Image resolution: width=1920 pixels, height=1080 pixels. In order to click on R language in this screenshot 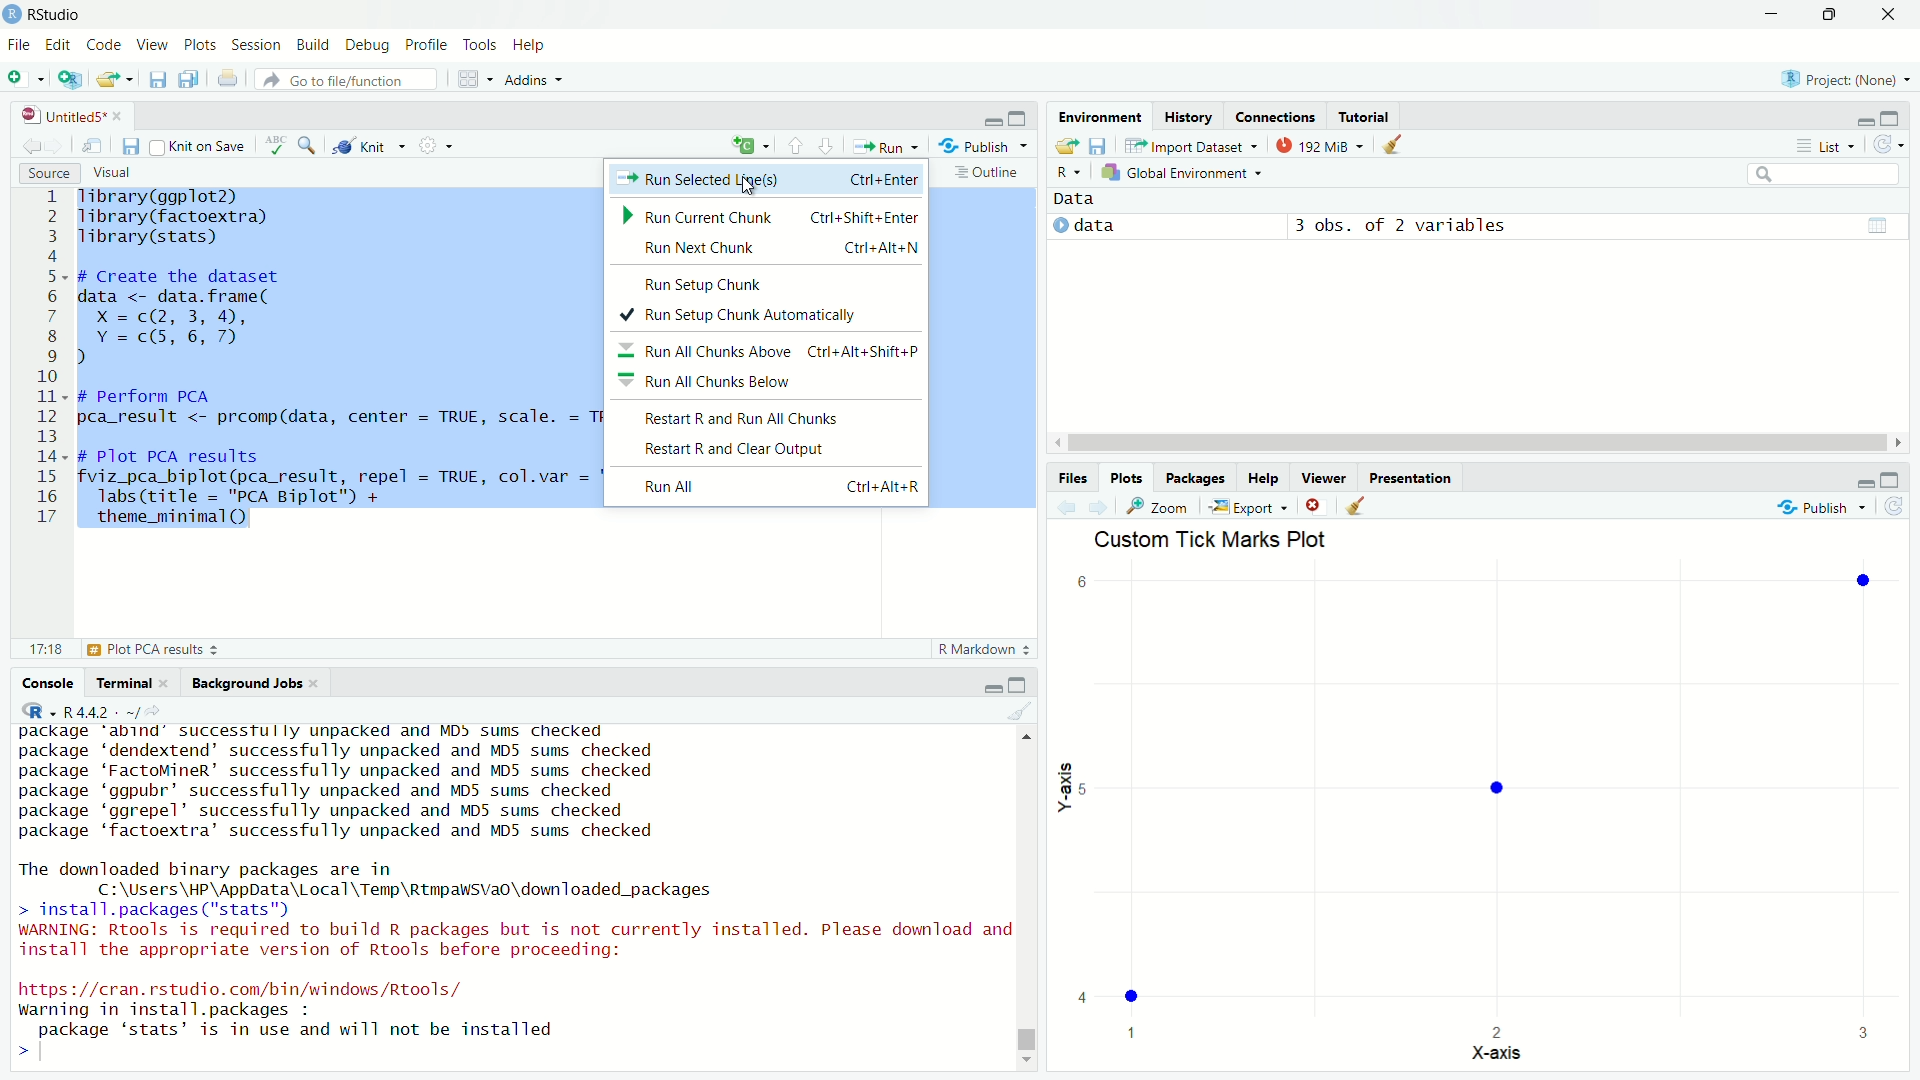, I will do `click(36, 711)`.